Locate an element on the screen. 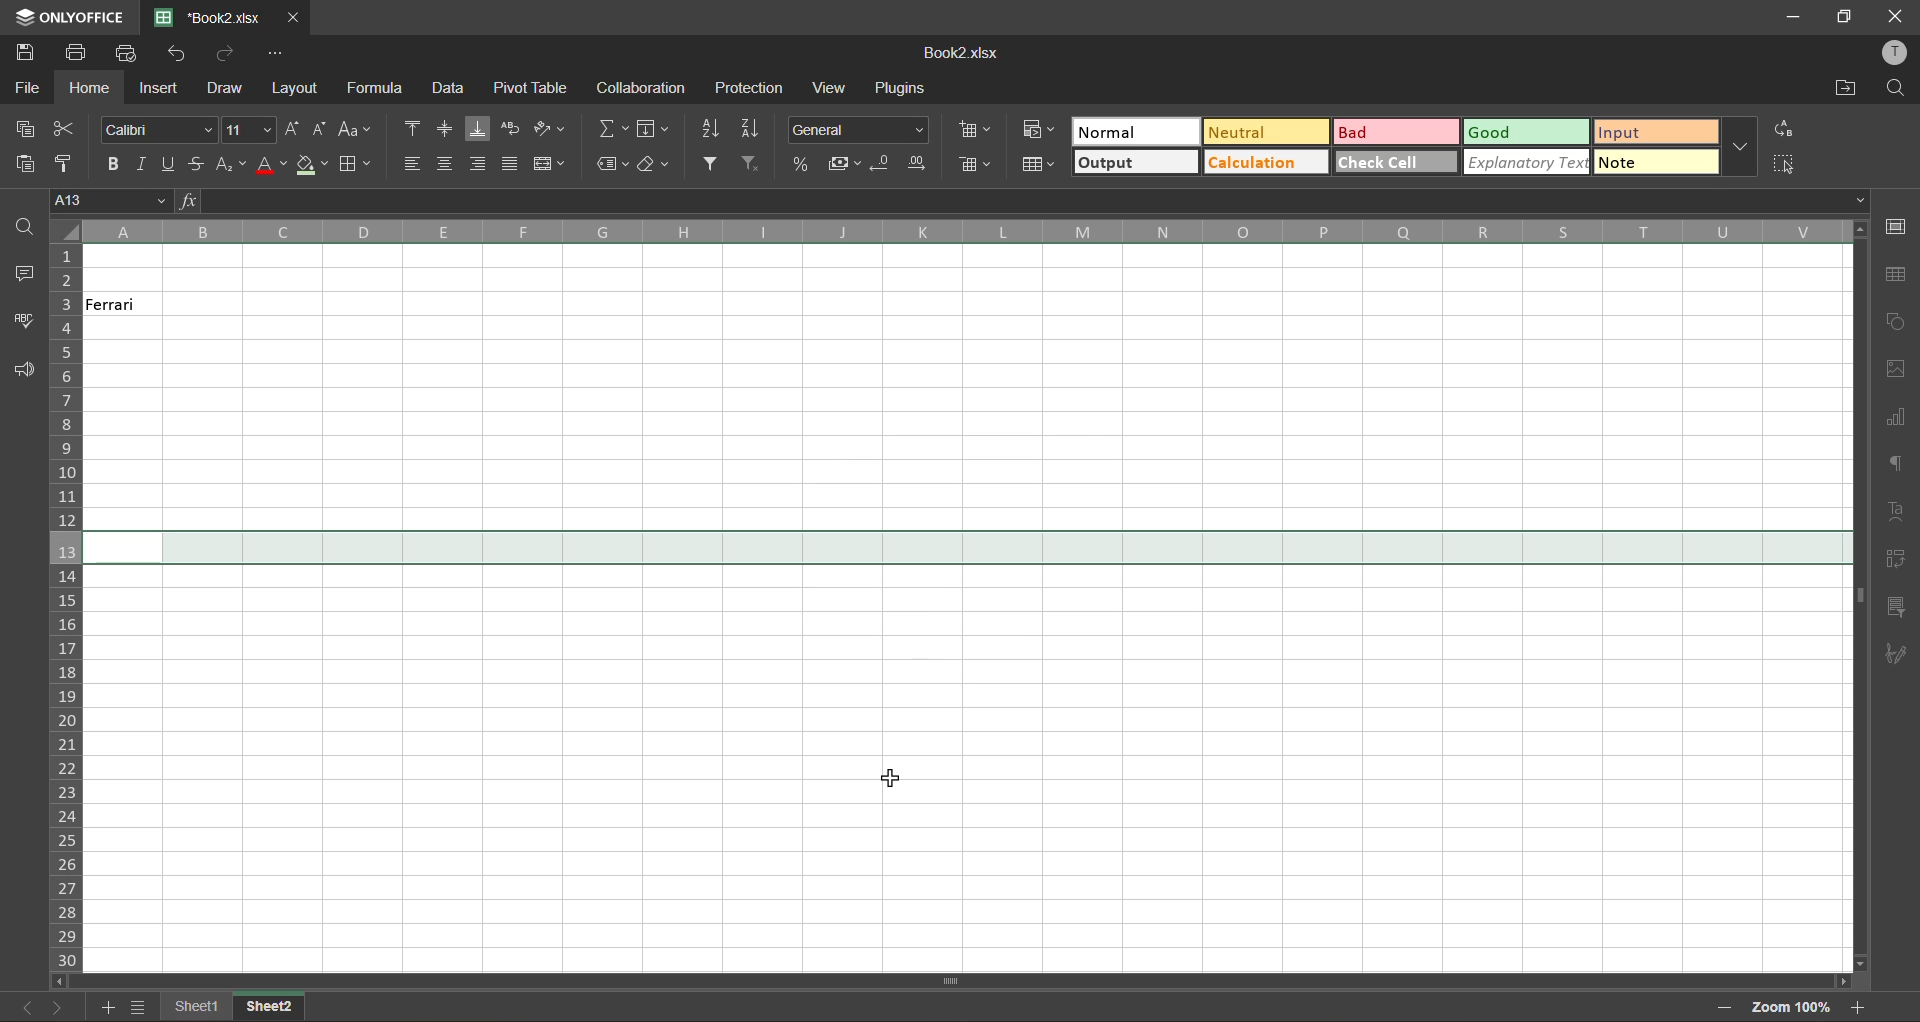  italic is located at coordinates (142, 164).